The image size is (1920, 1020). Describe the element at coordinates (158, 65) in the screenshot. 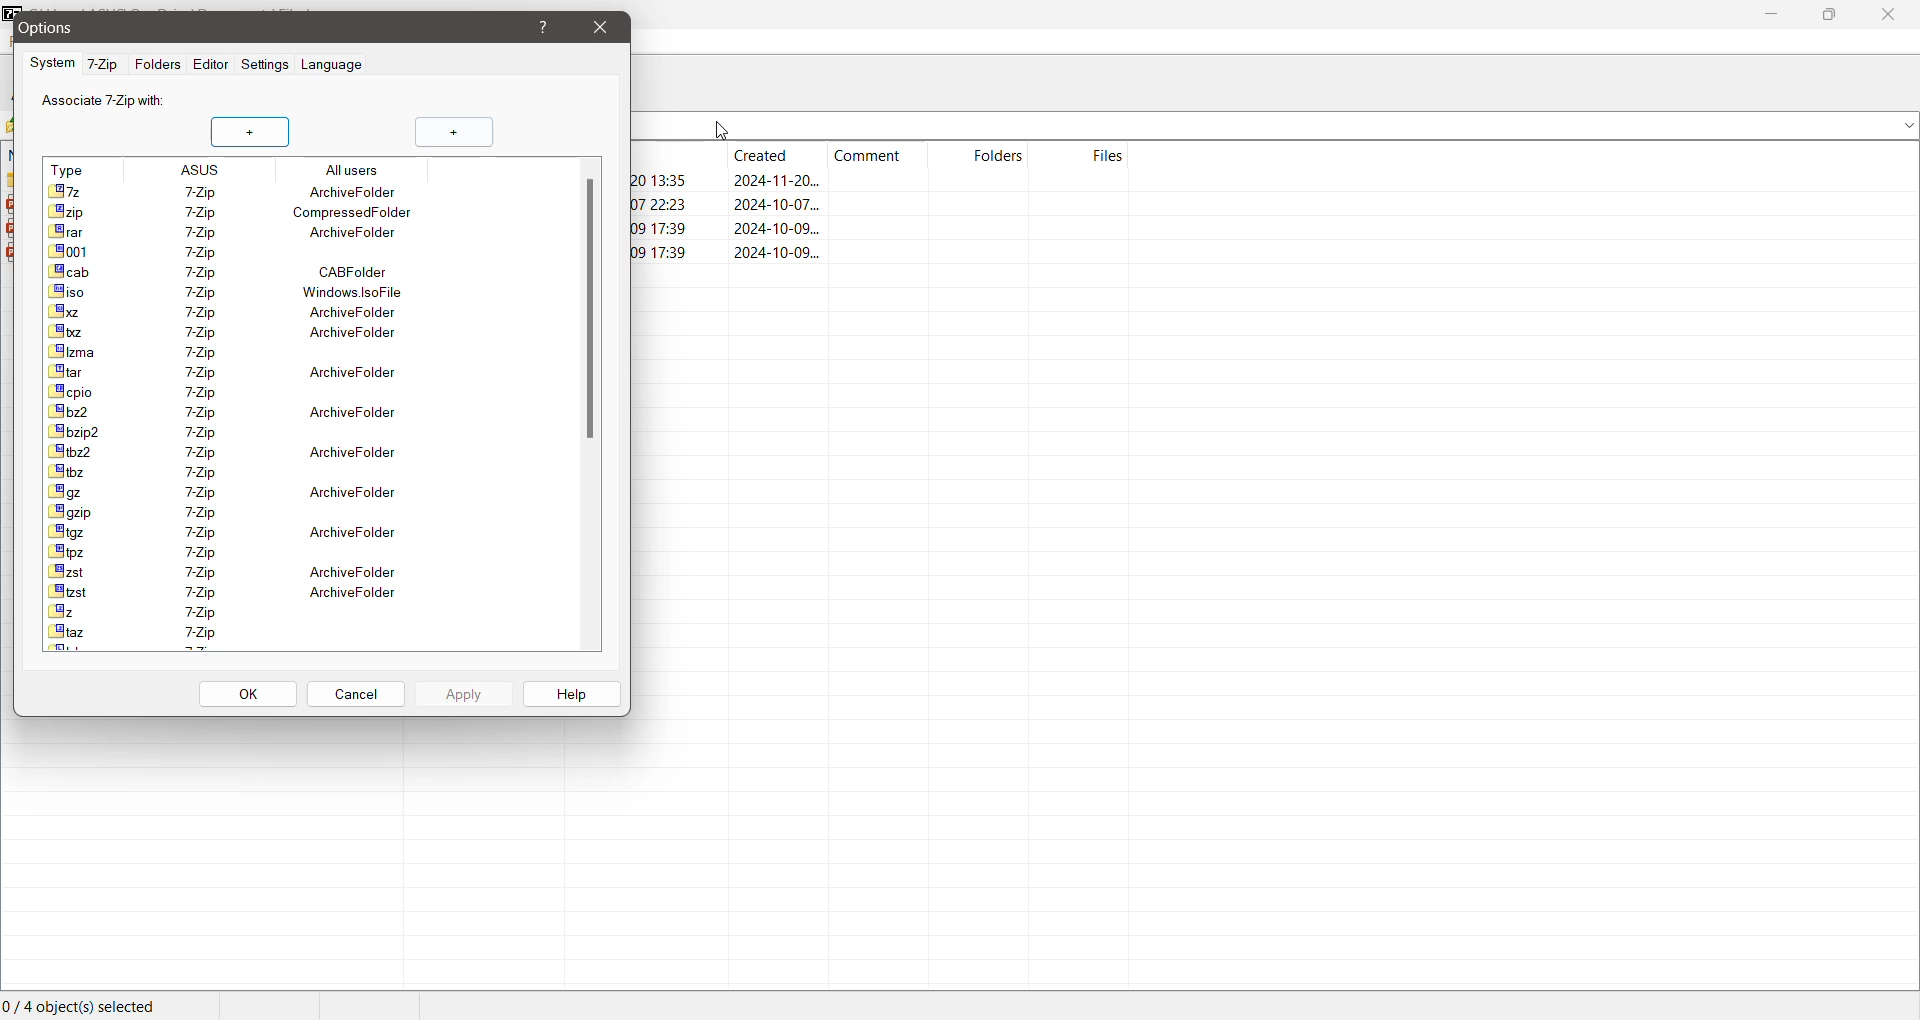

I see `Folders` at that location.